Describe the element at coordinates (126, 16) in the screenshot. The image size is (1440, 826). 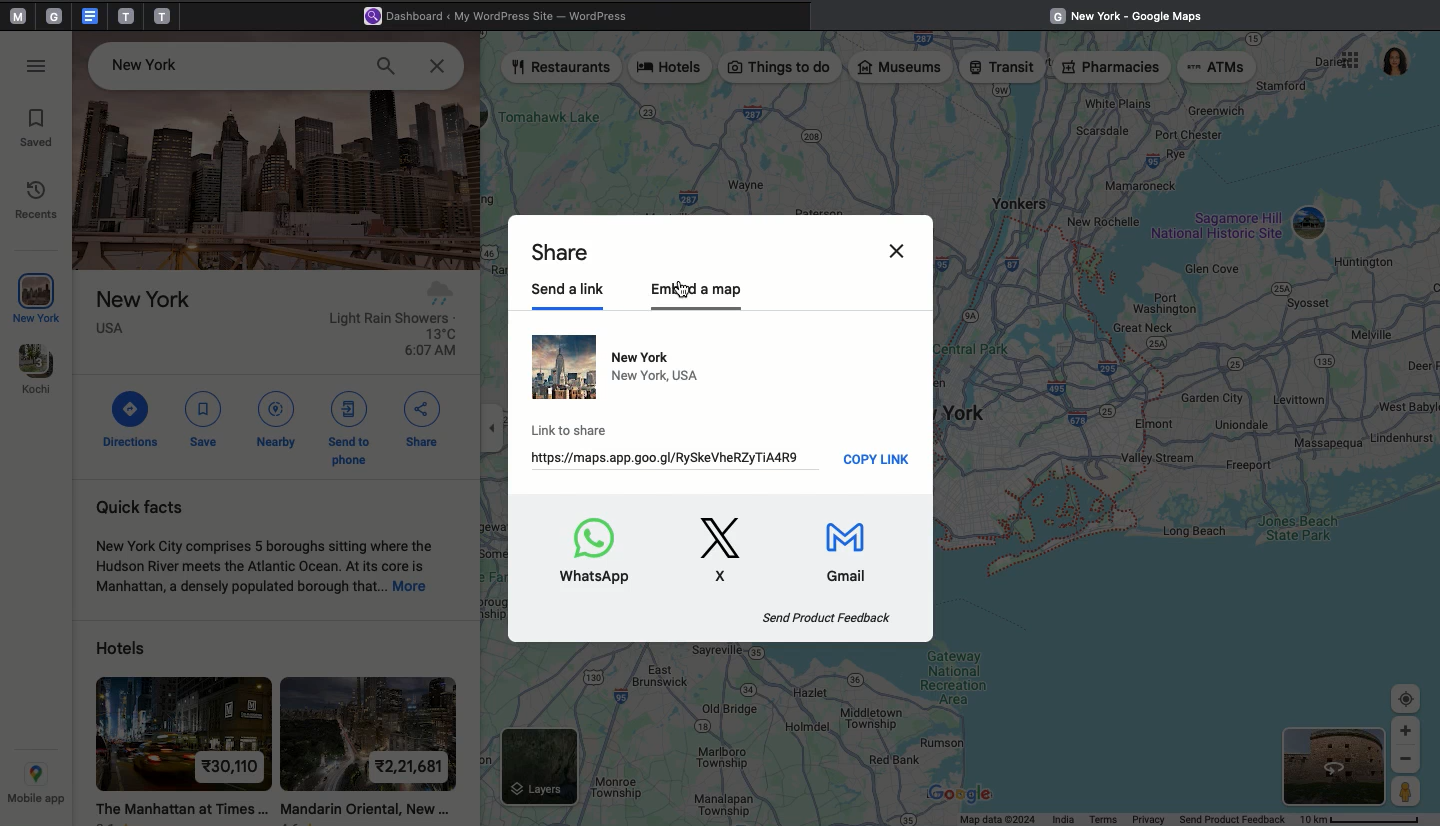
I see `tab` at that location.